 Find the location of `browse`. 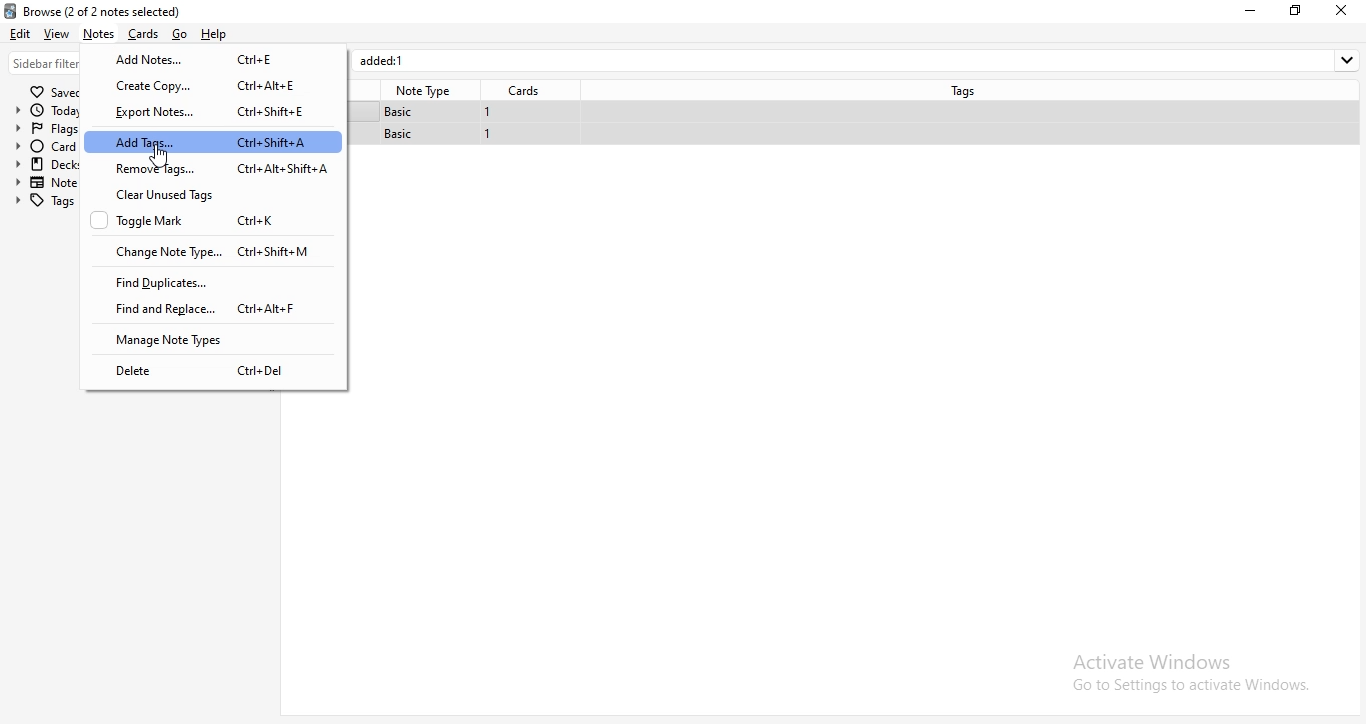

browse is located at coordinates (131, 9).